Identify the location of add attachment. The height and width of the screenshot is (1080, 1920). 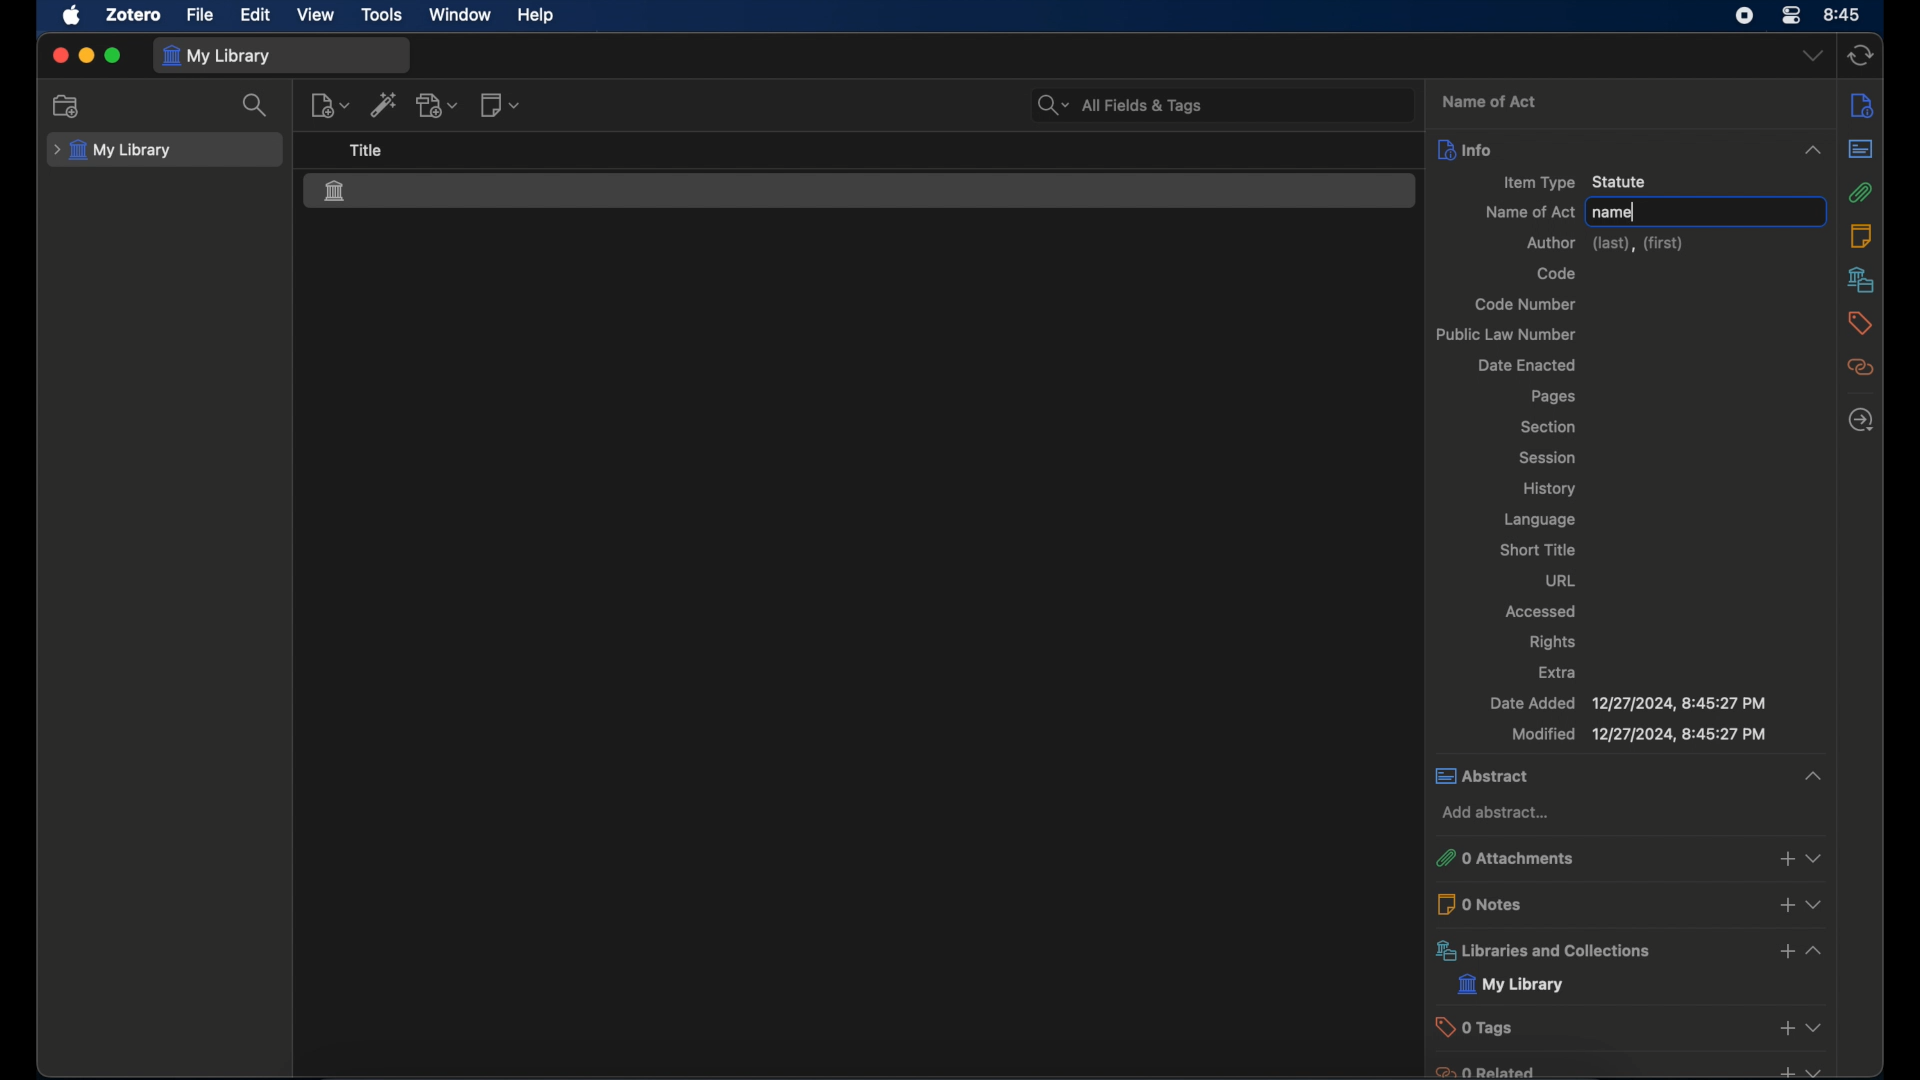
(440, 107).